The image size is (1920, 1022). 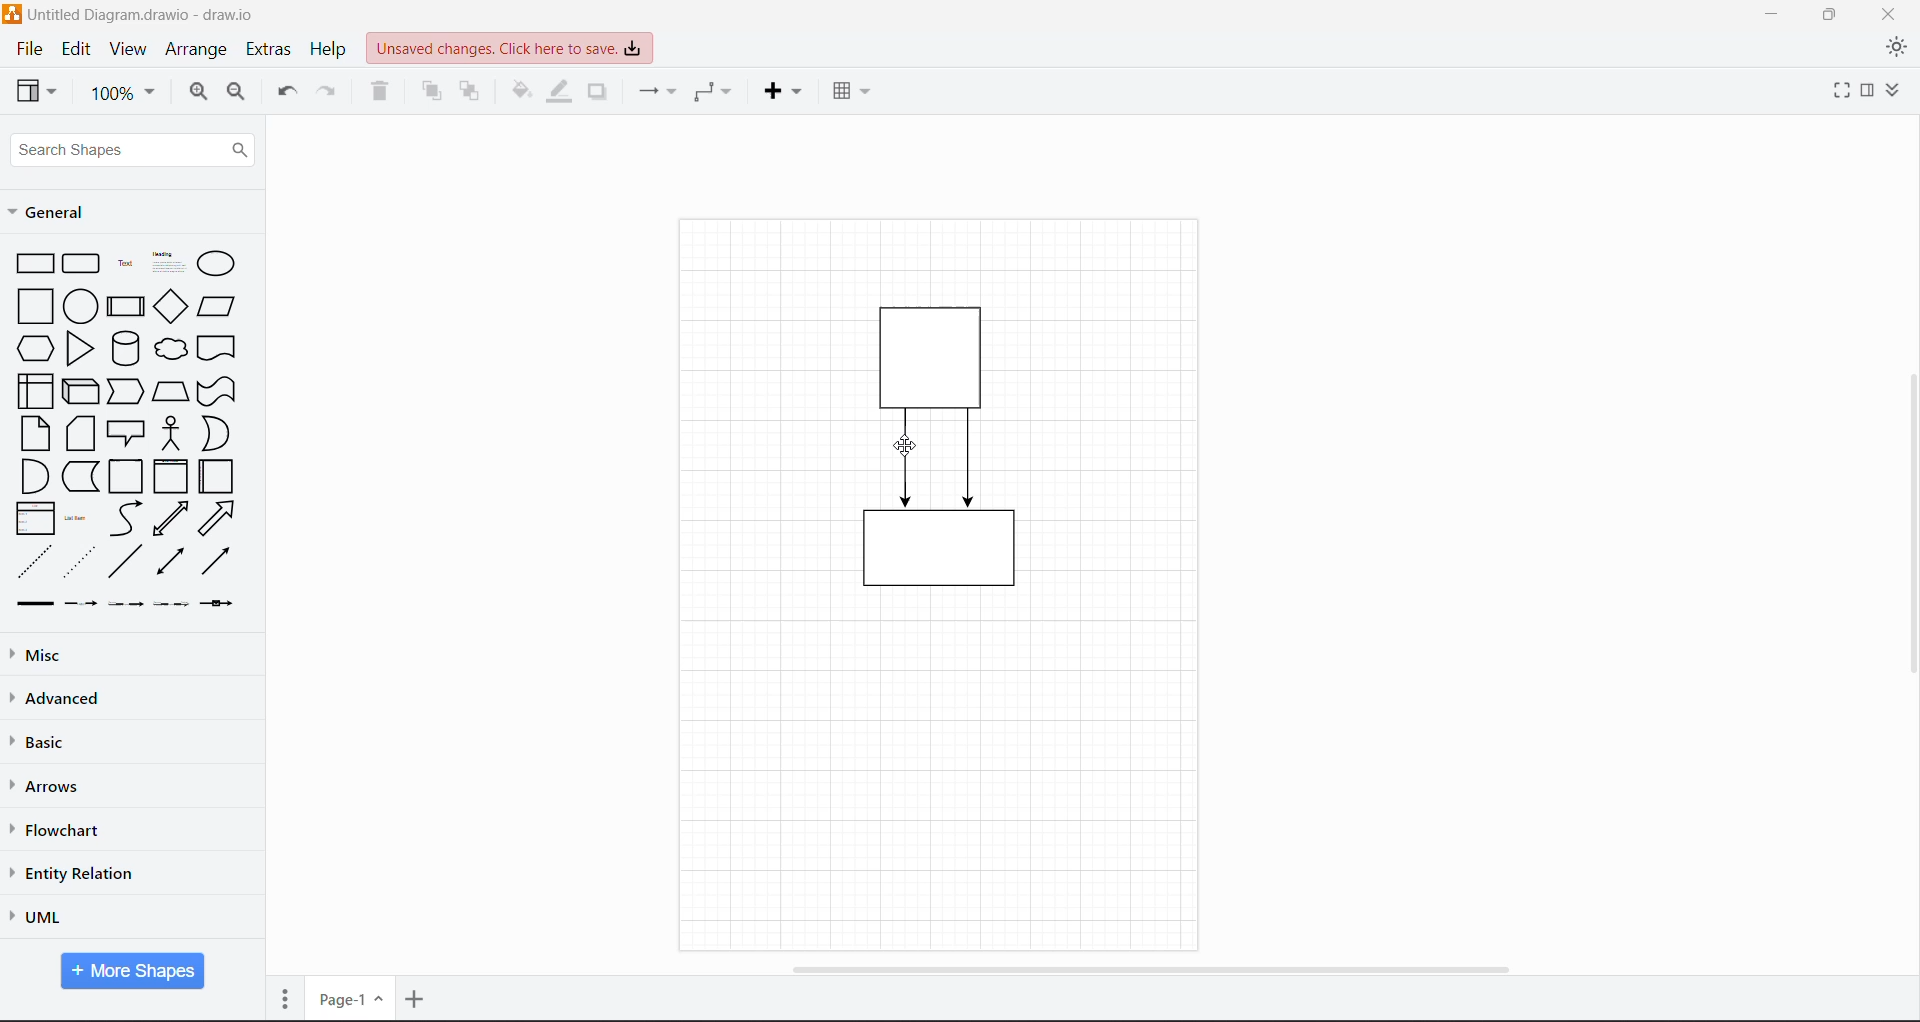 I want to click on Cloud, so click(x=172, y=349).